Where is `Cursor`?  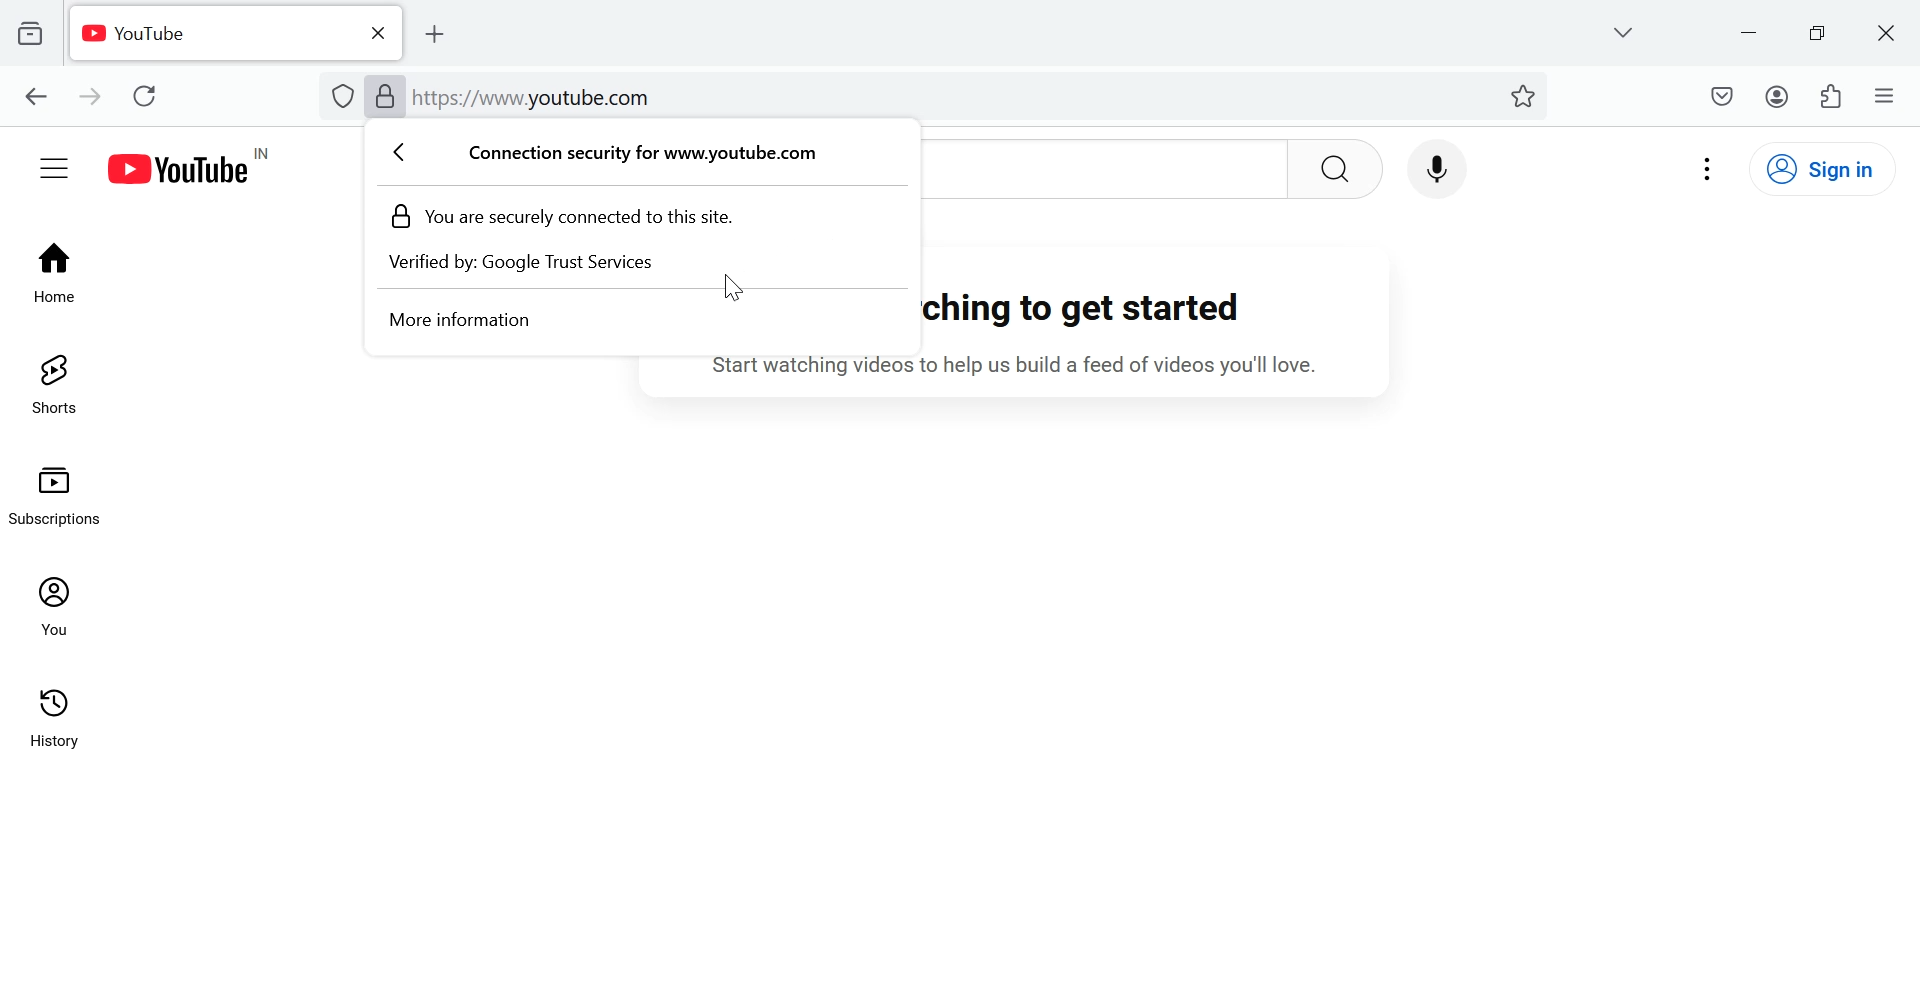 Cursor is located at coordinates (733, 292).